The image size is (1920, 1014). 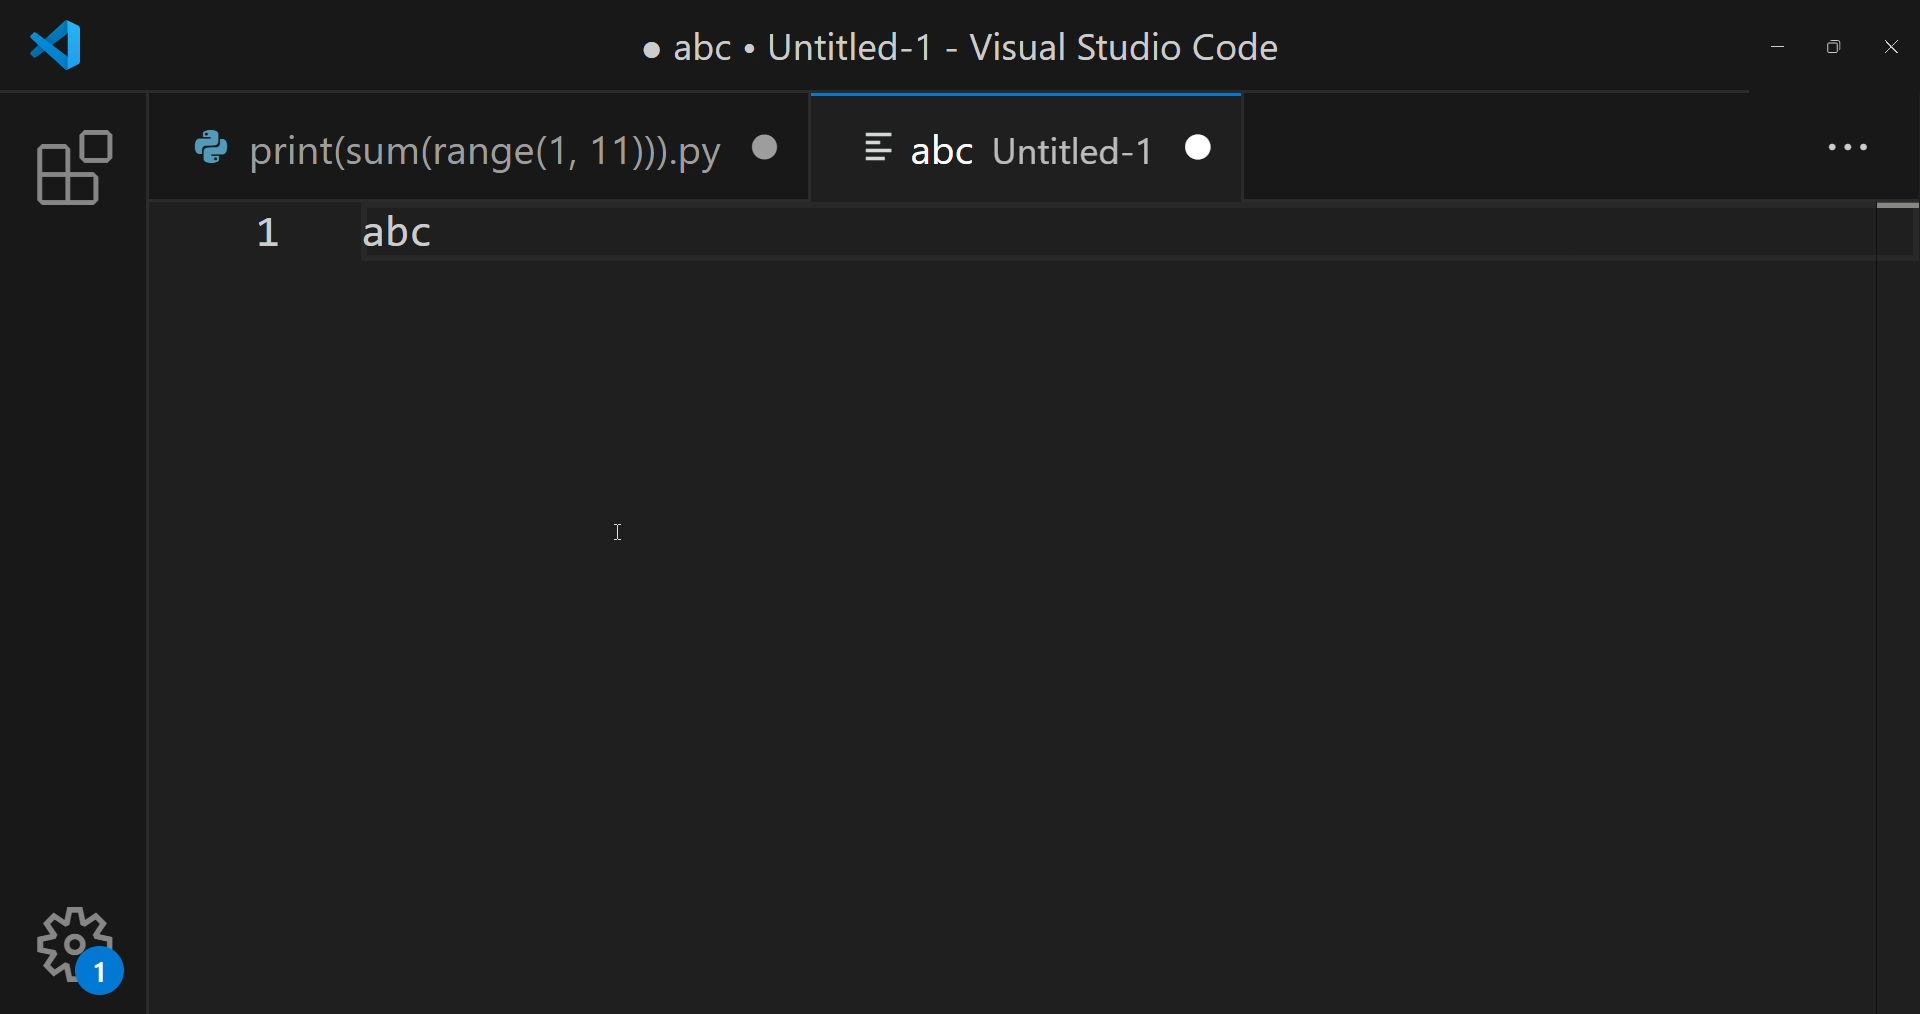 I want to click on Cursor, so click(x=618, y=528).